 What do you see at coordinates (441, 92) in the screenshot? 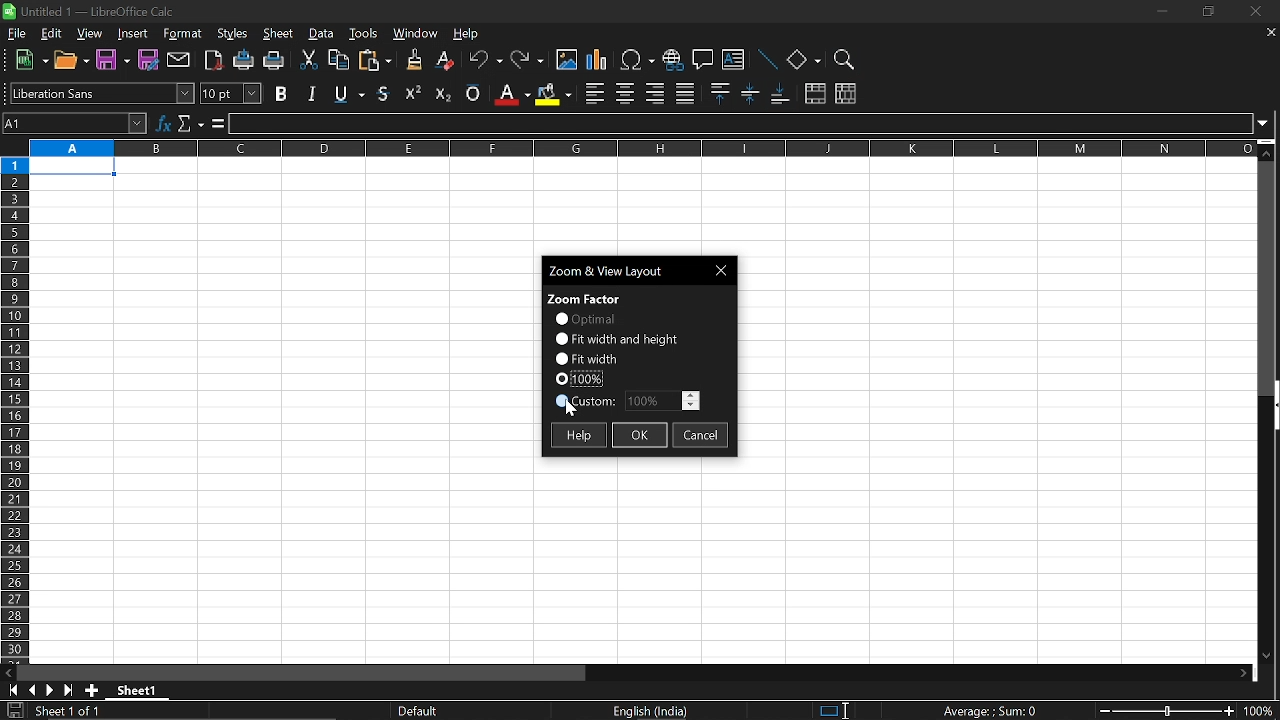
I see `subscript` at bounding box center [441, 92].